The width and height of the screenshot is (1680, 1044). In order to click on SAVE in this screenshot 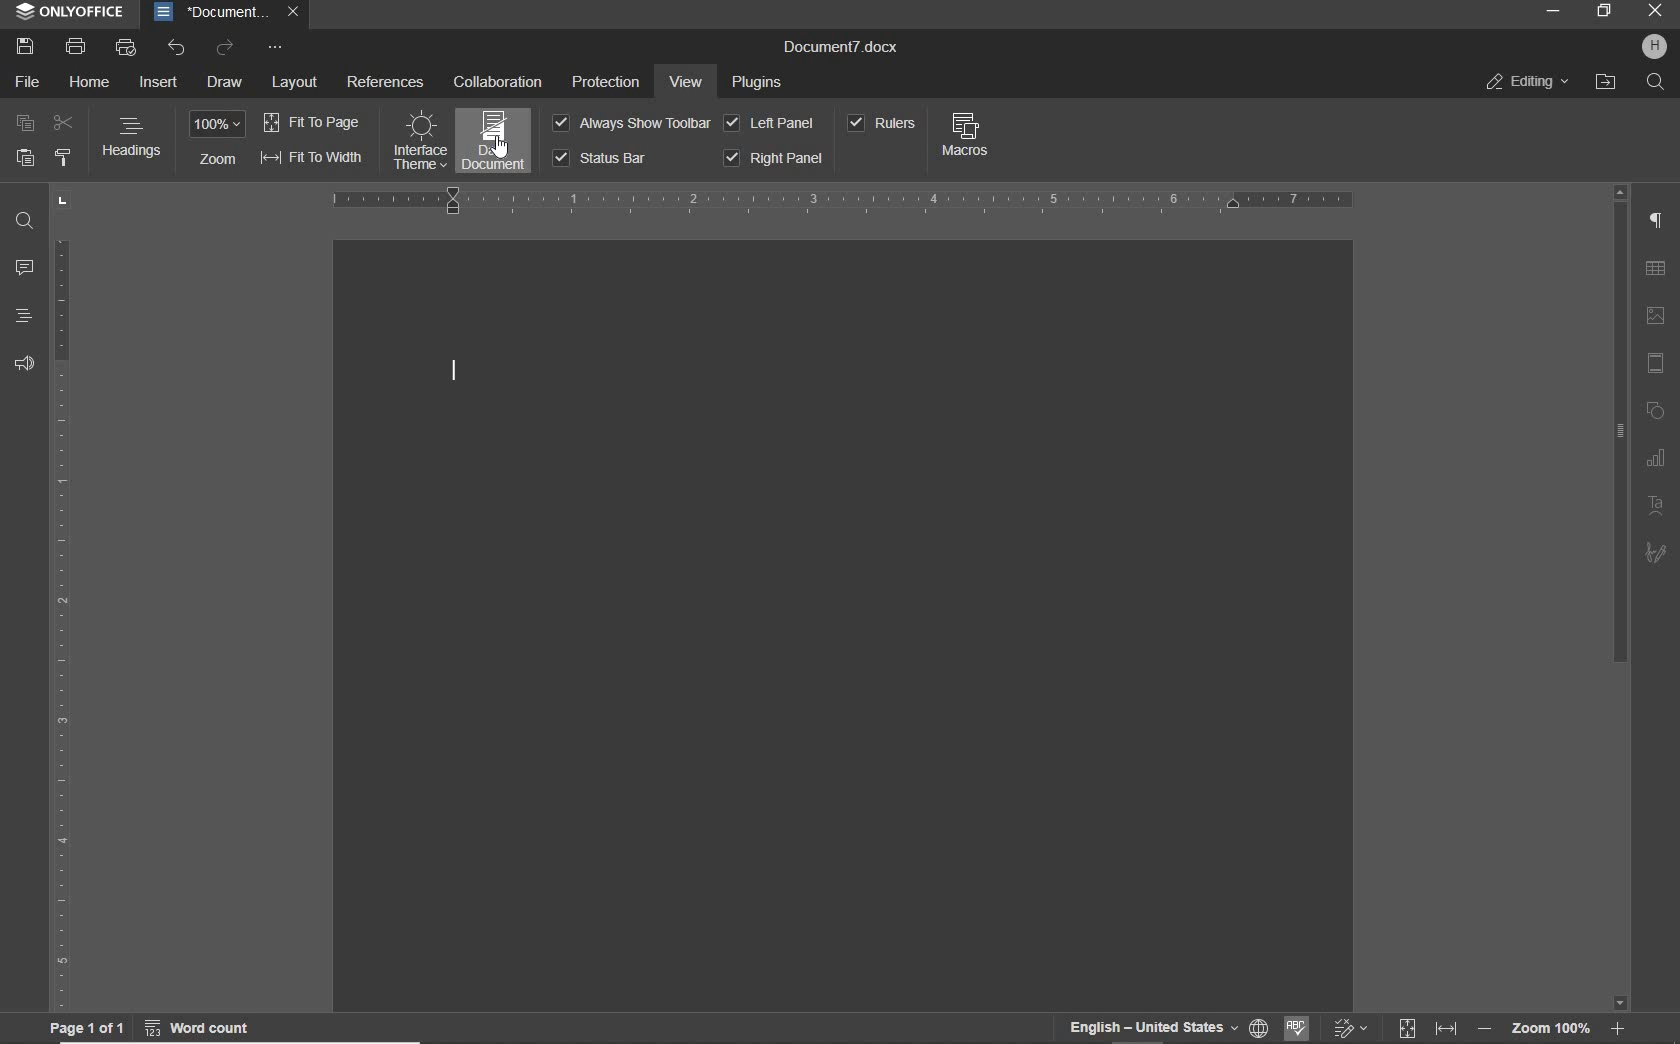, I will do `click(25, 47)`.